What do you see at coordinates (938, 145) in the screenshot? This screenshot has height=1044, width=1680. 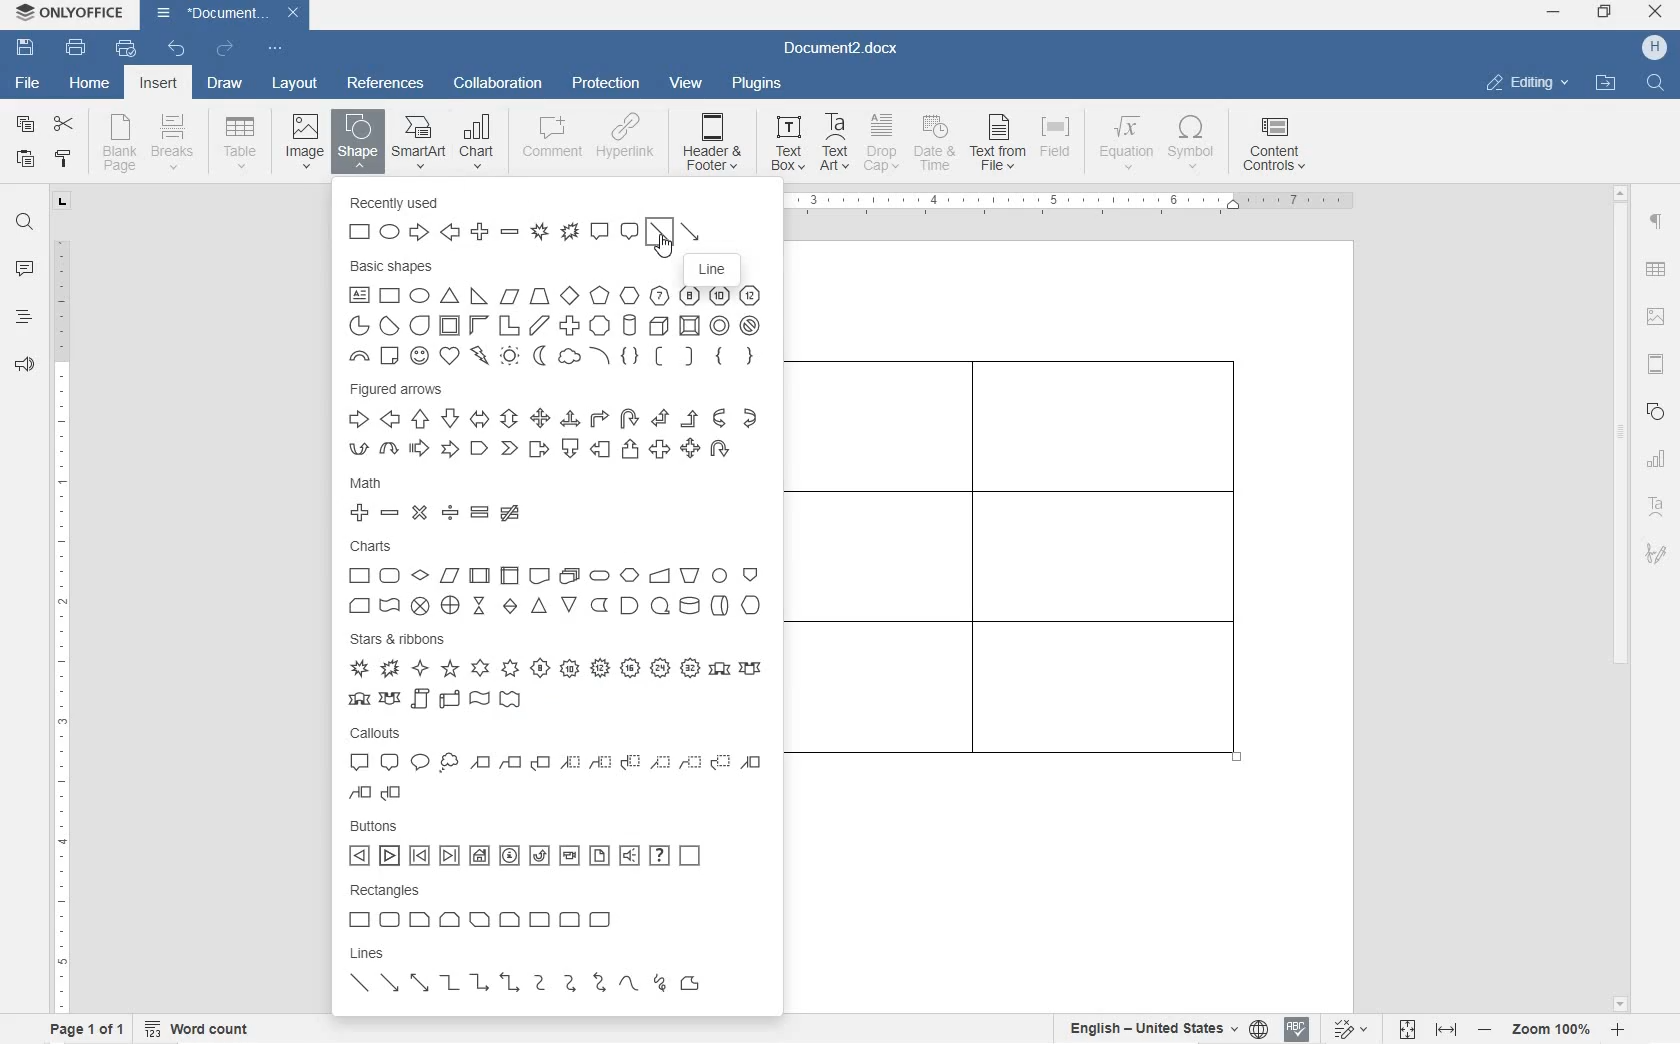 I see `DATE & TIME` at bounding box center [938, 145].